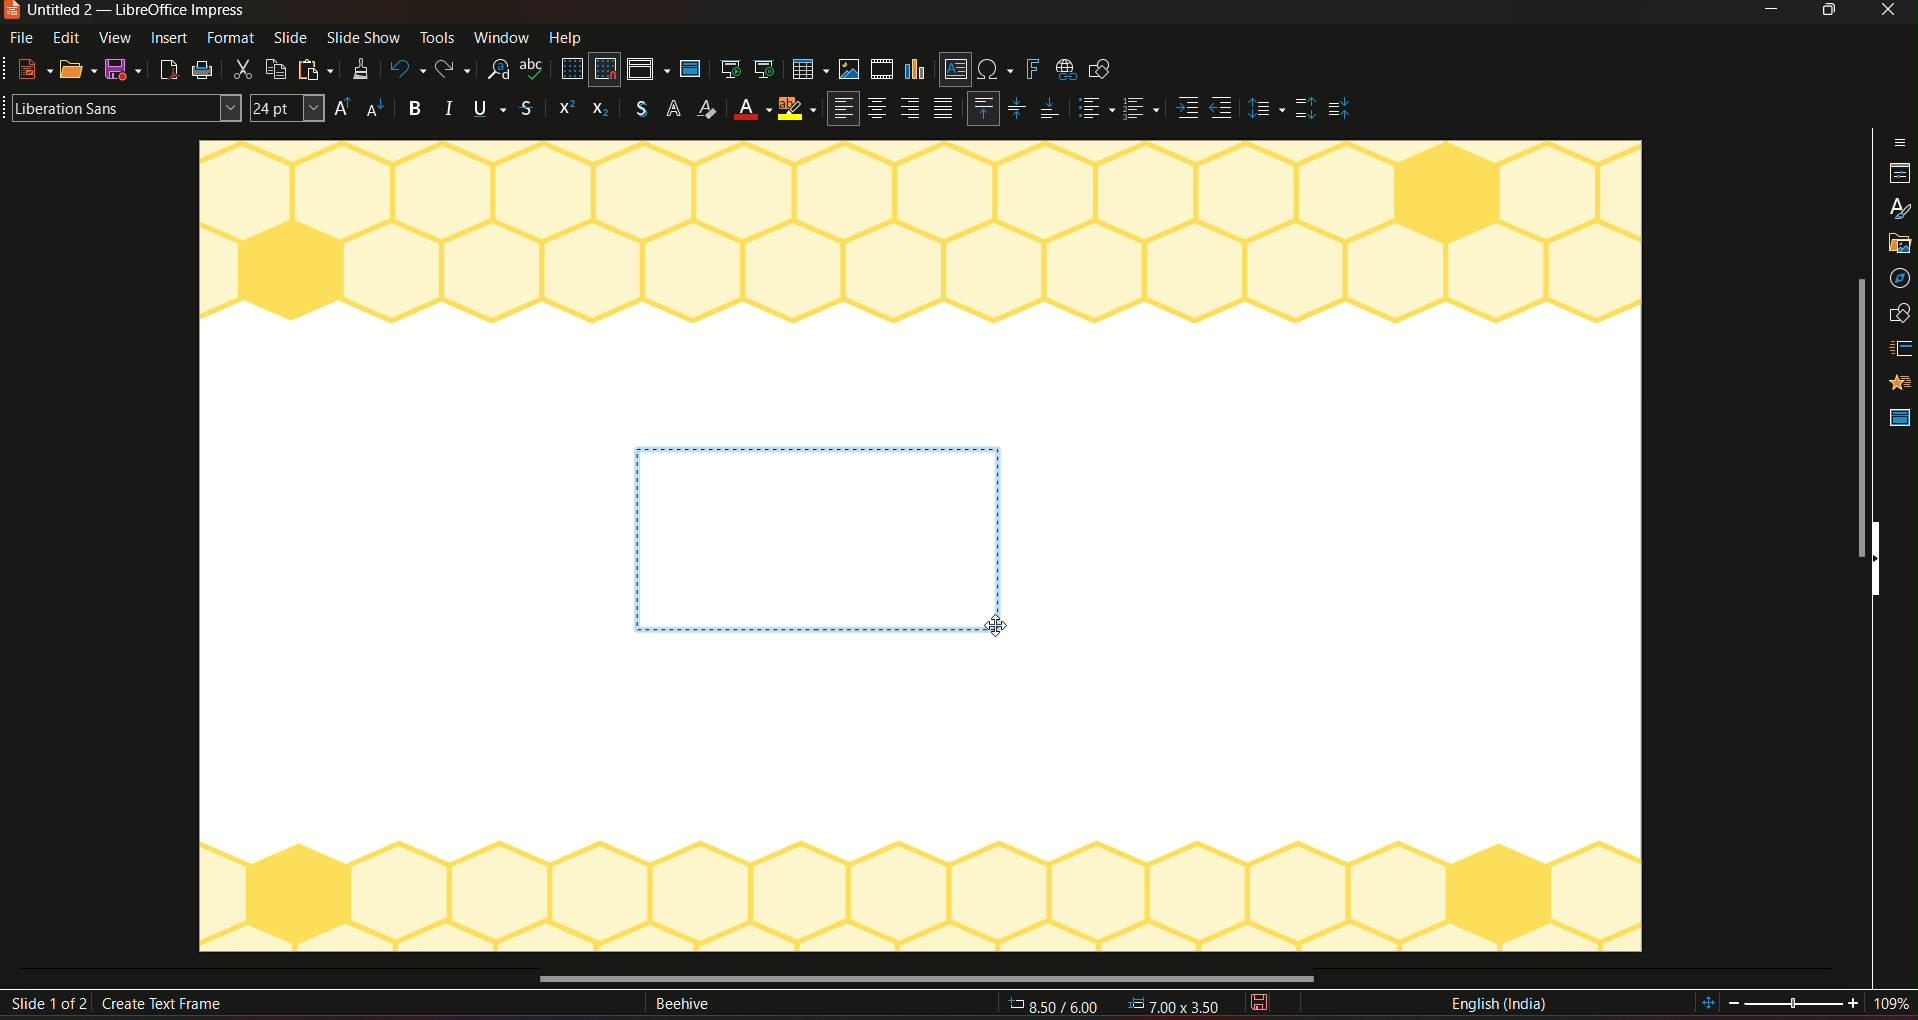 The height and width of the screenshot is (1020, 1918). Describe the element at coordinates (1263, 1004) in the screenshot. I see `save` at that location.